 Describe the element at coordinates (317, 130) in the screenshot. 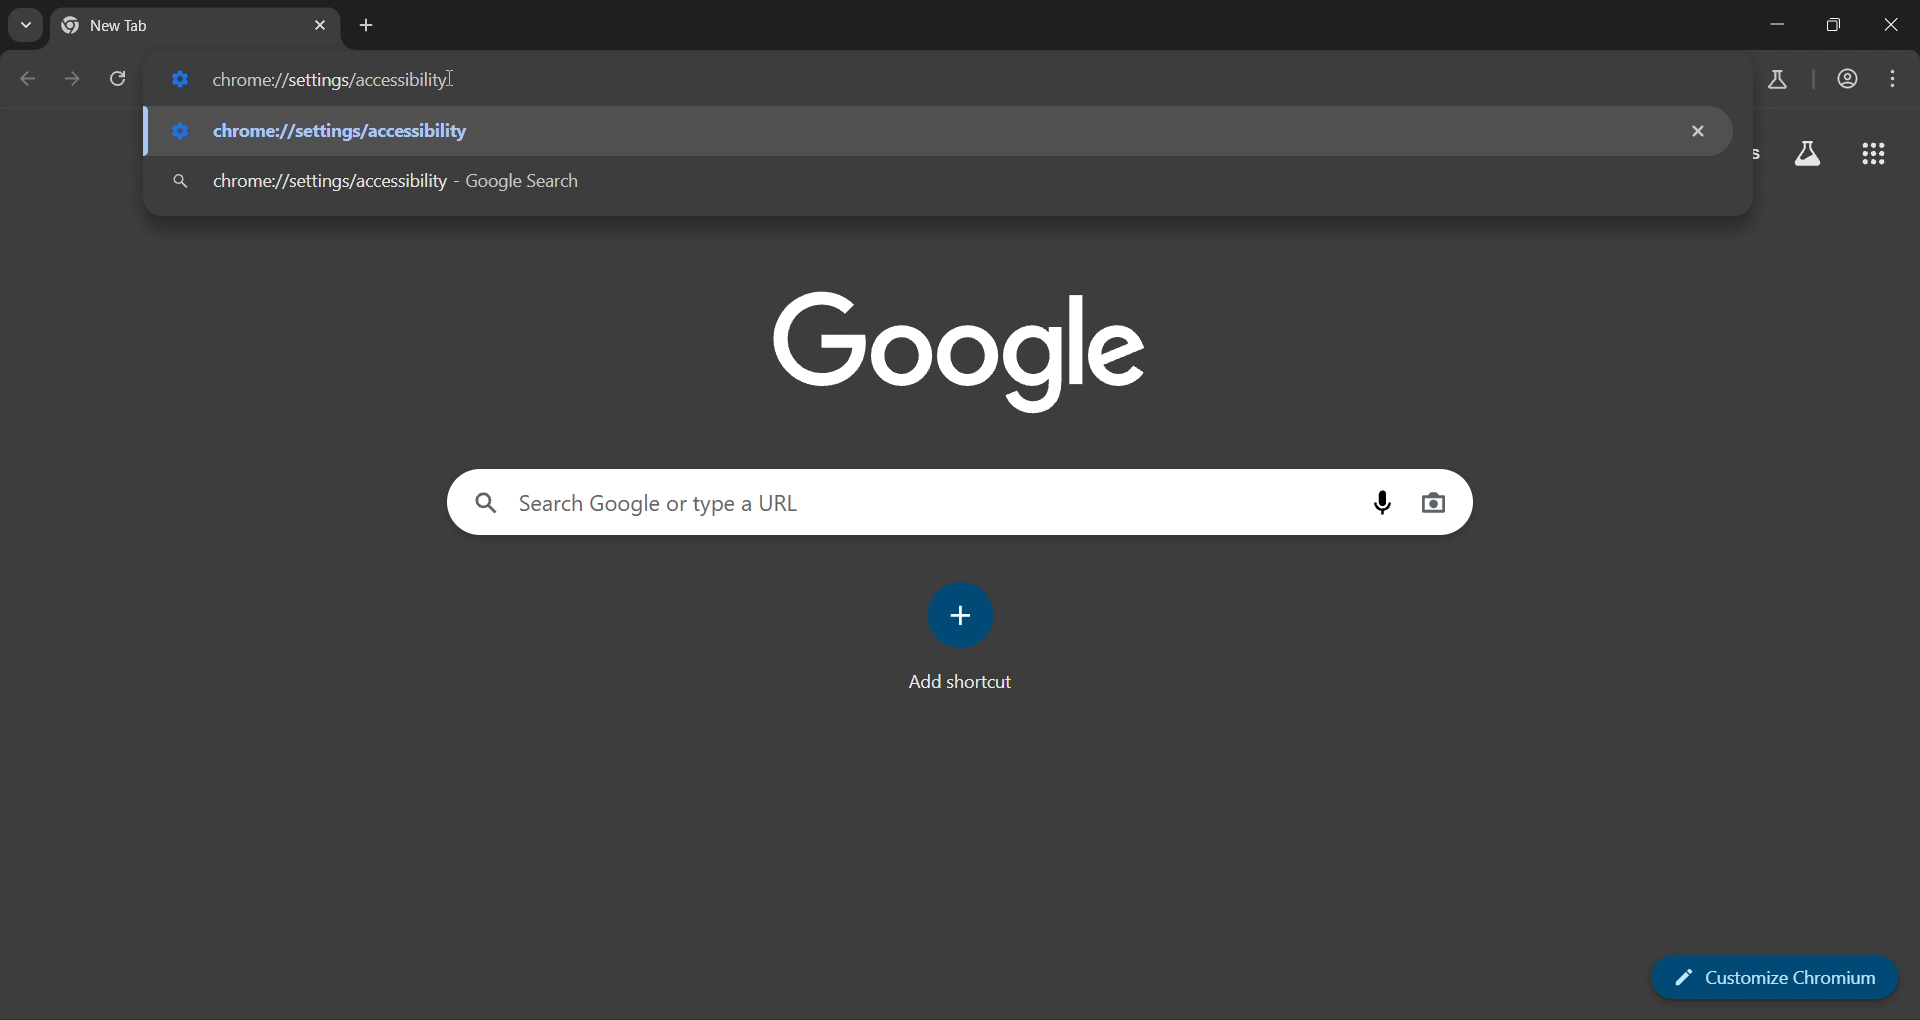

I see `chrome://settings/accessibility` at that location.